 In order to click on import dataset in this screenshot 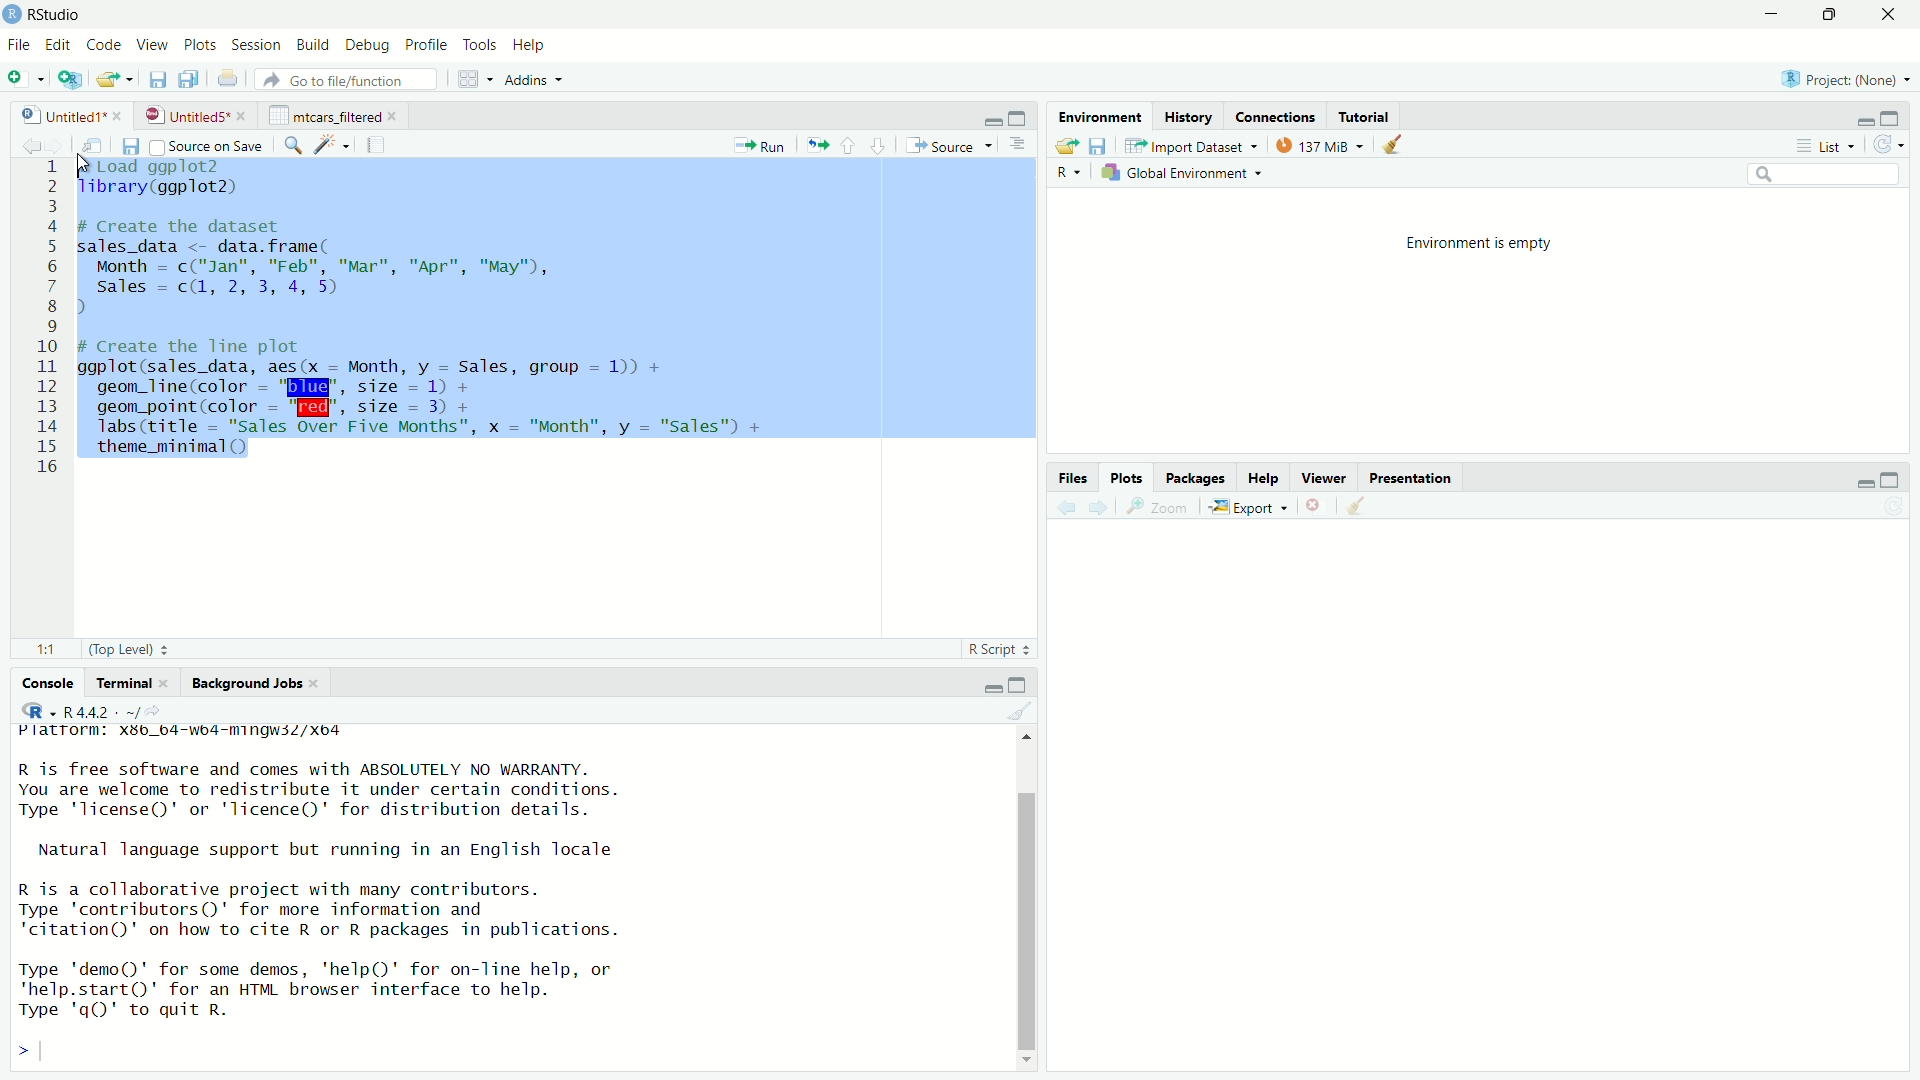, I will do `click(1191, 146)`.